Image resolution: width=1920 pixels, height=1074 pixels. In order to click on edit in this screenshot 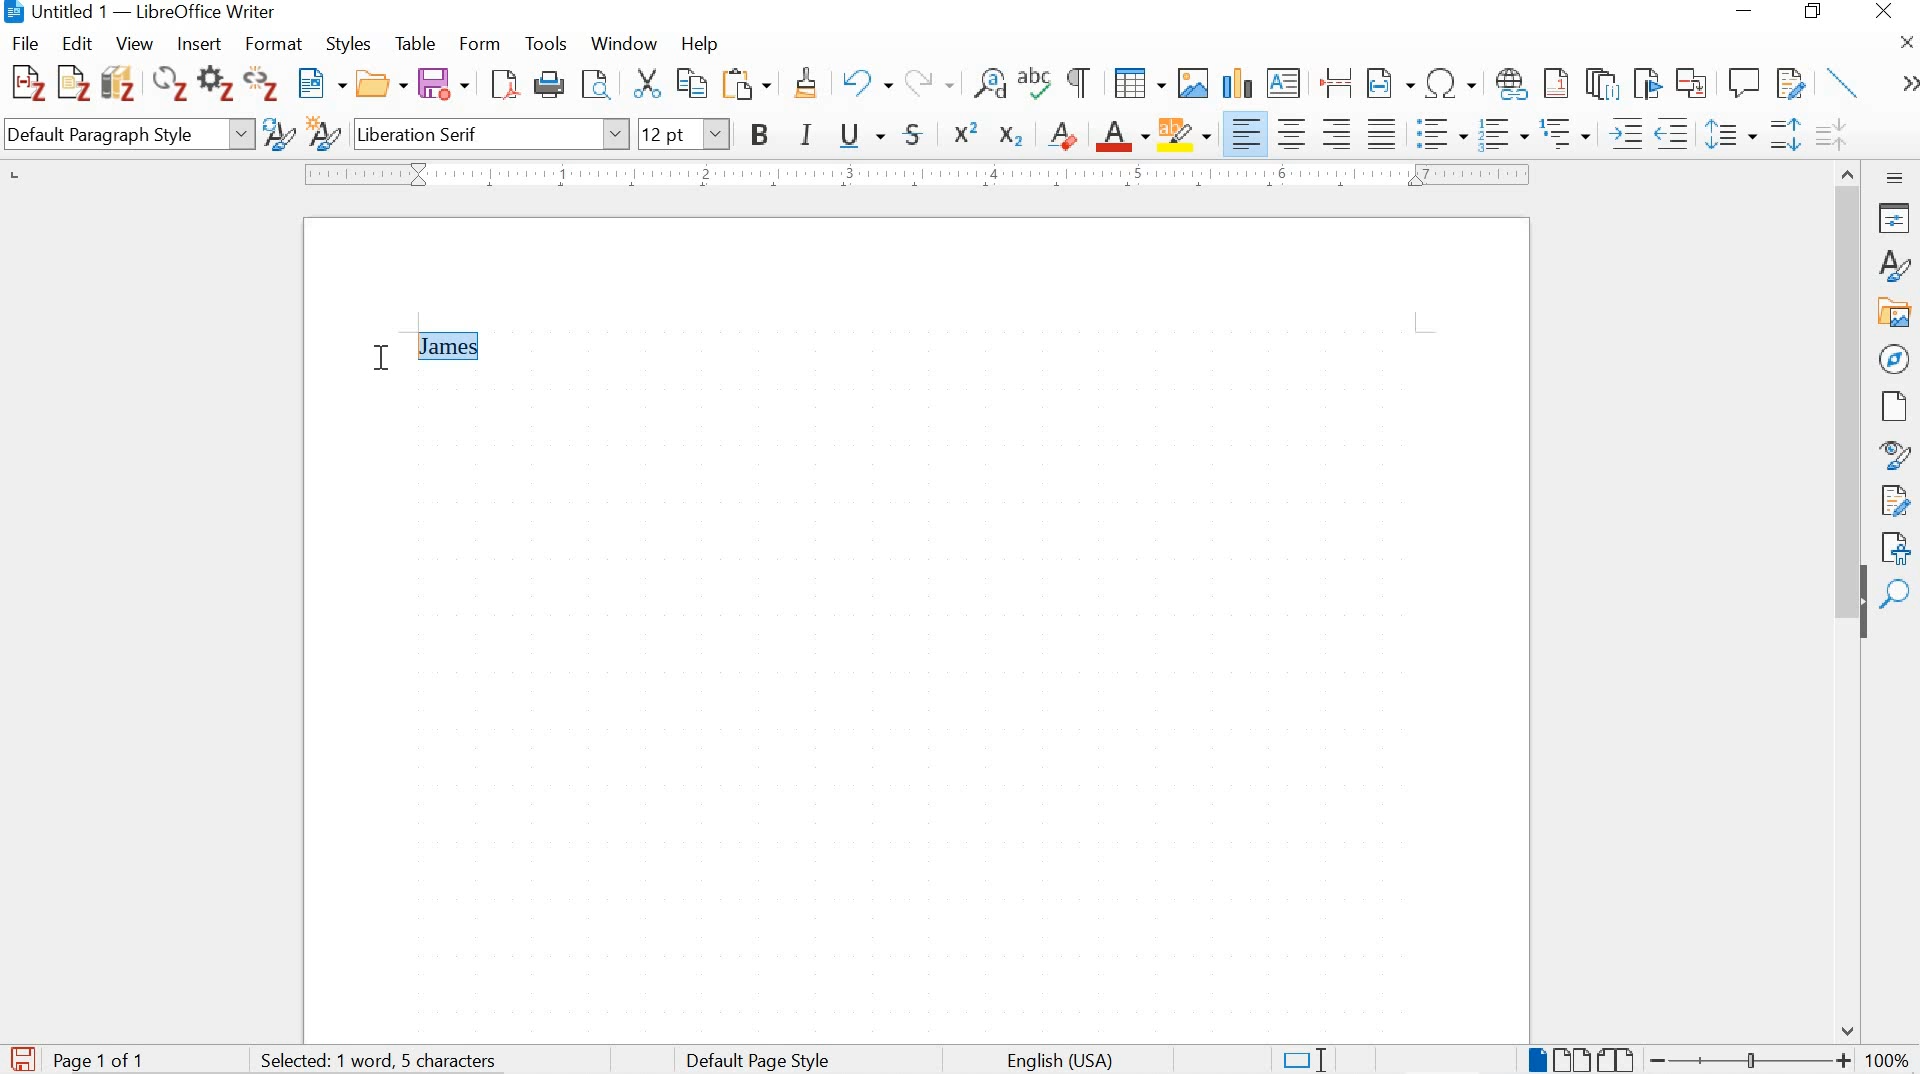, I will do `click(77, 43)`.